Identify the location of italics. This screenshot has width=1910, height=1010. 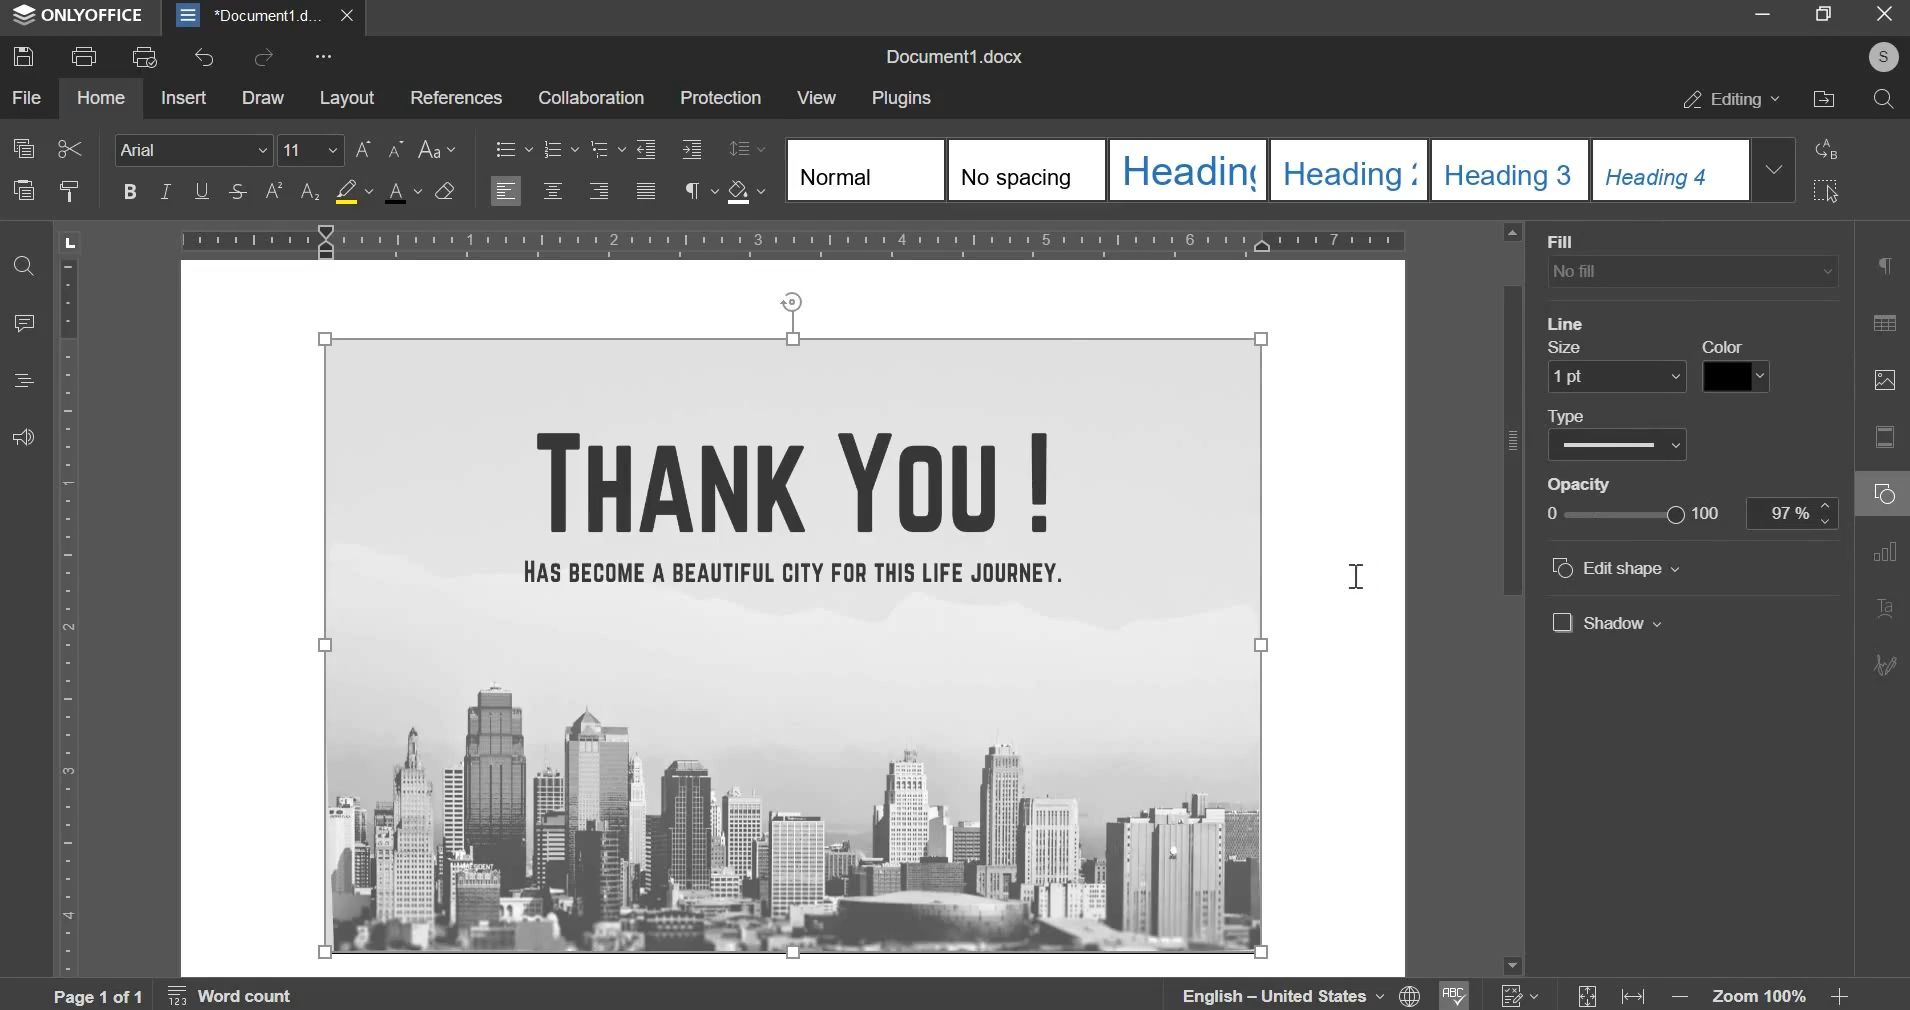
(166, 190).